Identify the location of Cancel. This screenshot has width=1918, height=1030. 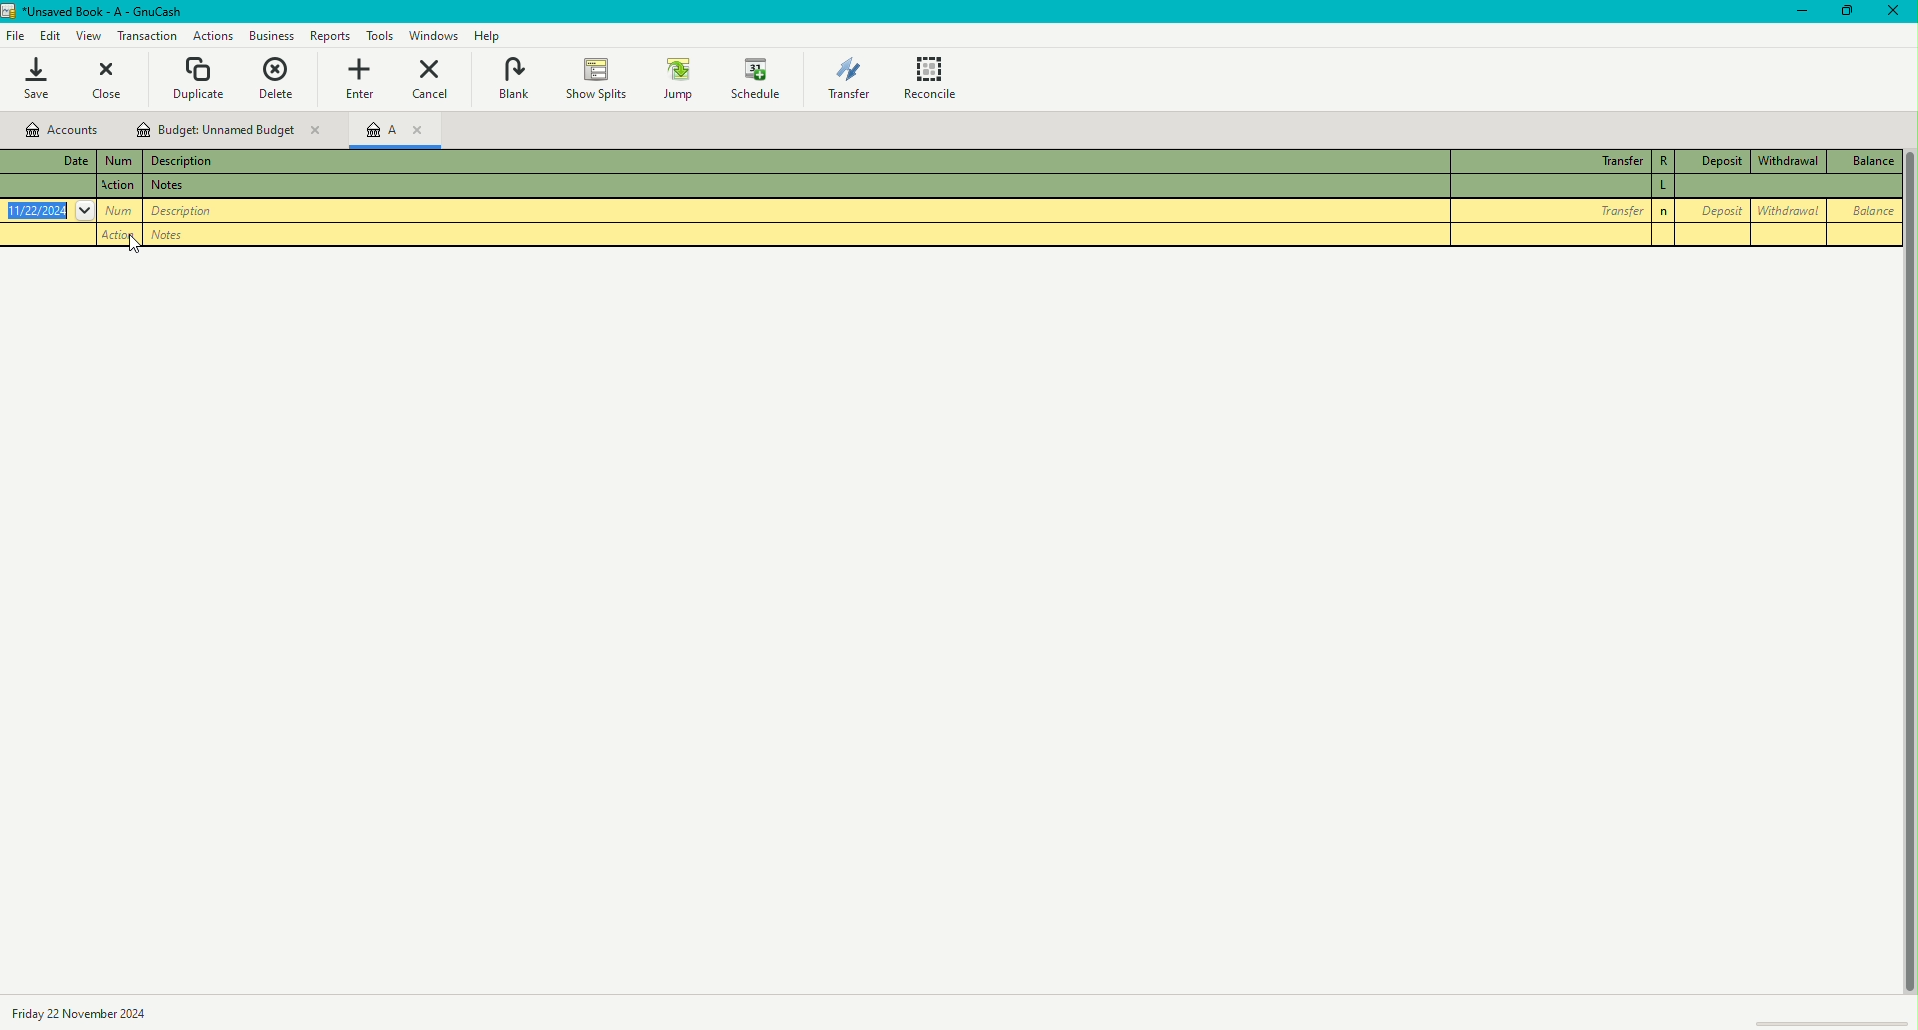
(431, 82).